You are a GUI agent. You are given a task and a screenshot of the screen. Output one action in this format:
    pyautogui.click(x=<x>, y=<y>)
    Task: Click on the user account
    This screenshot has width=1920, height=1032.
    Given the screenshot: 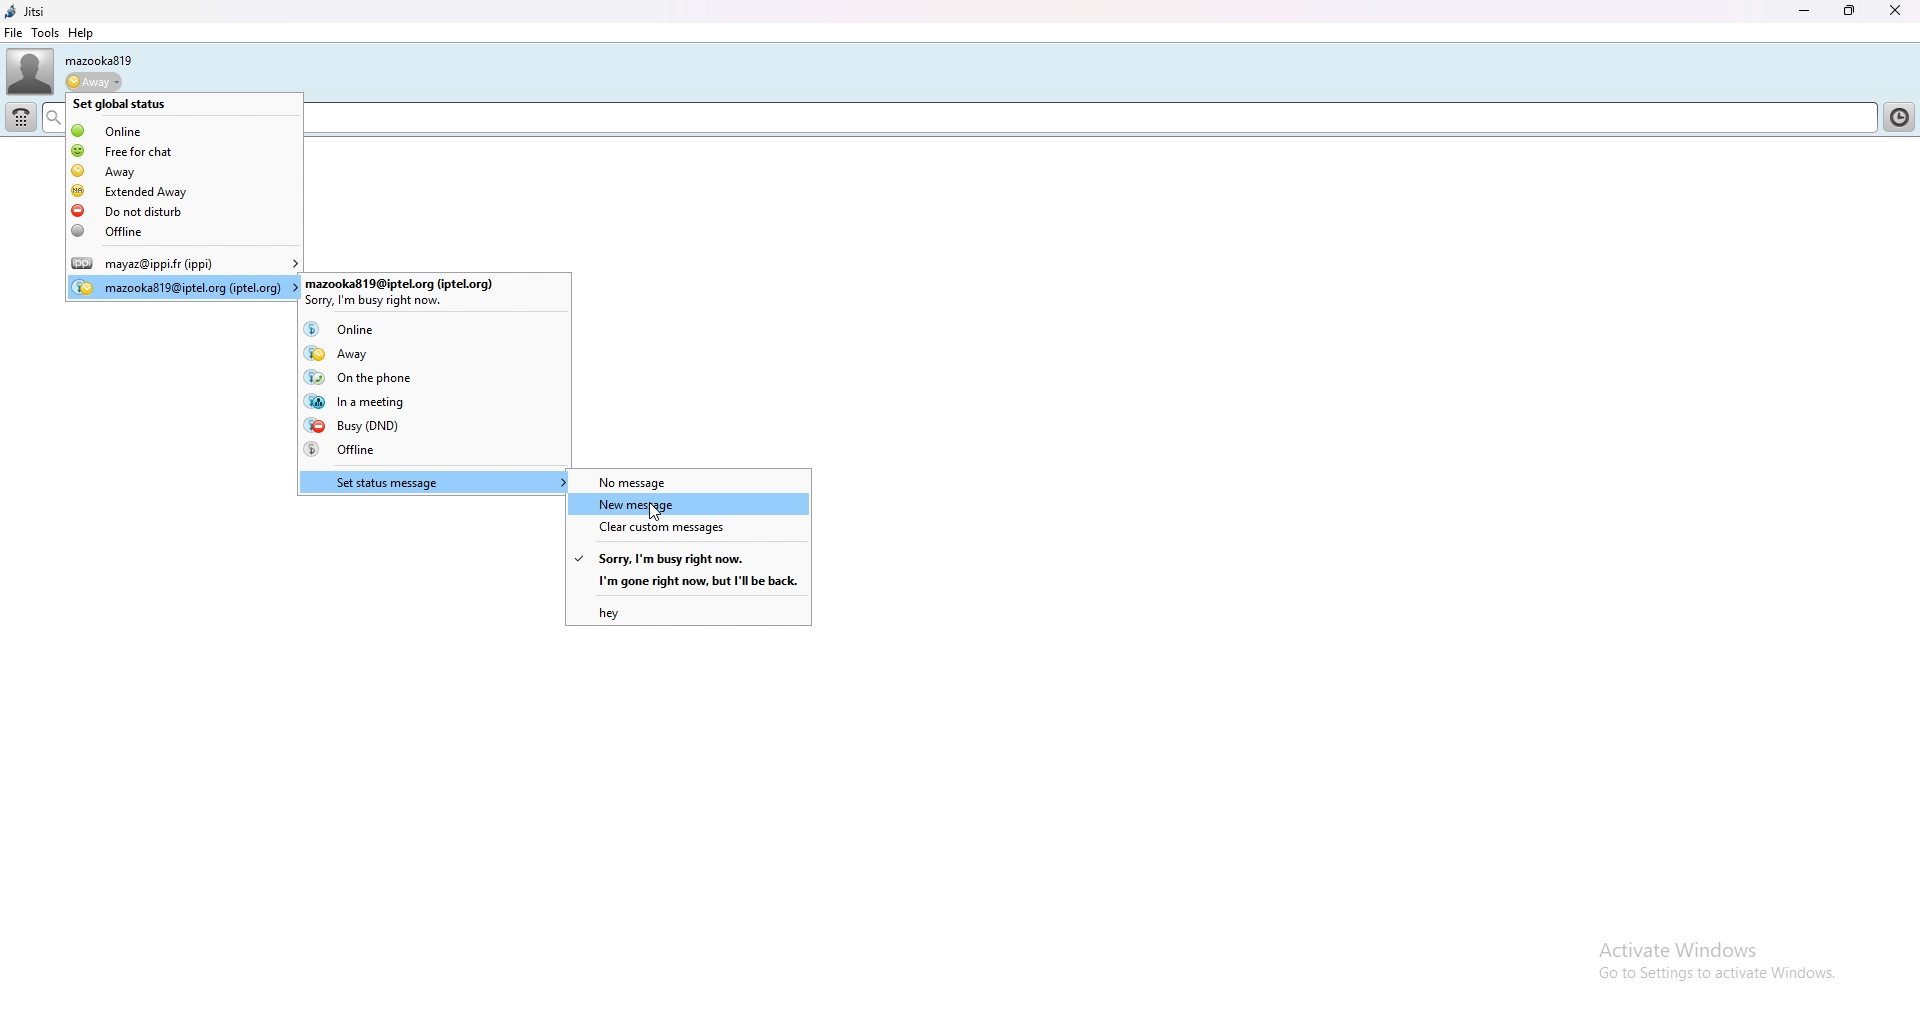 What is the action you would take?
    pyautogui.click(x=437, y=289)
    